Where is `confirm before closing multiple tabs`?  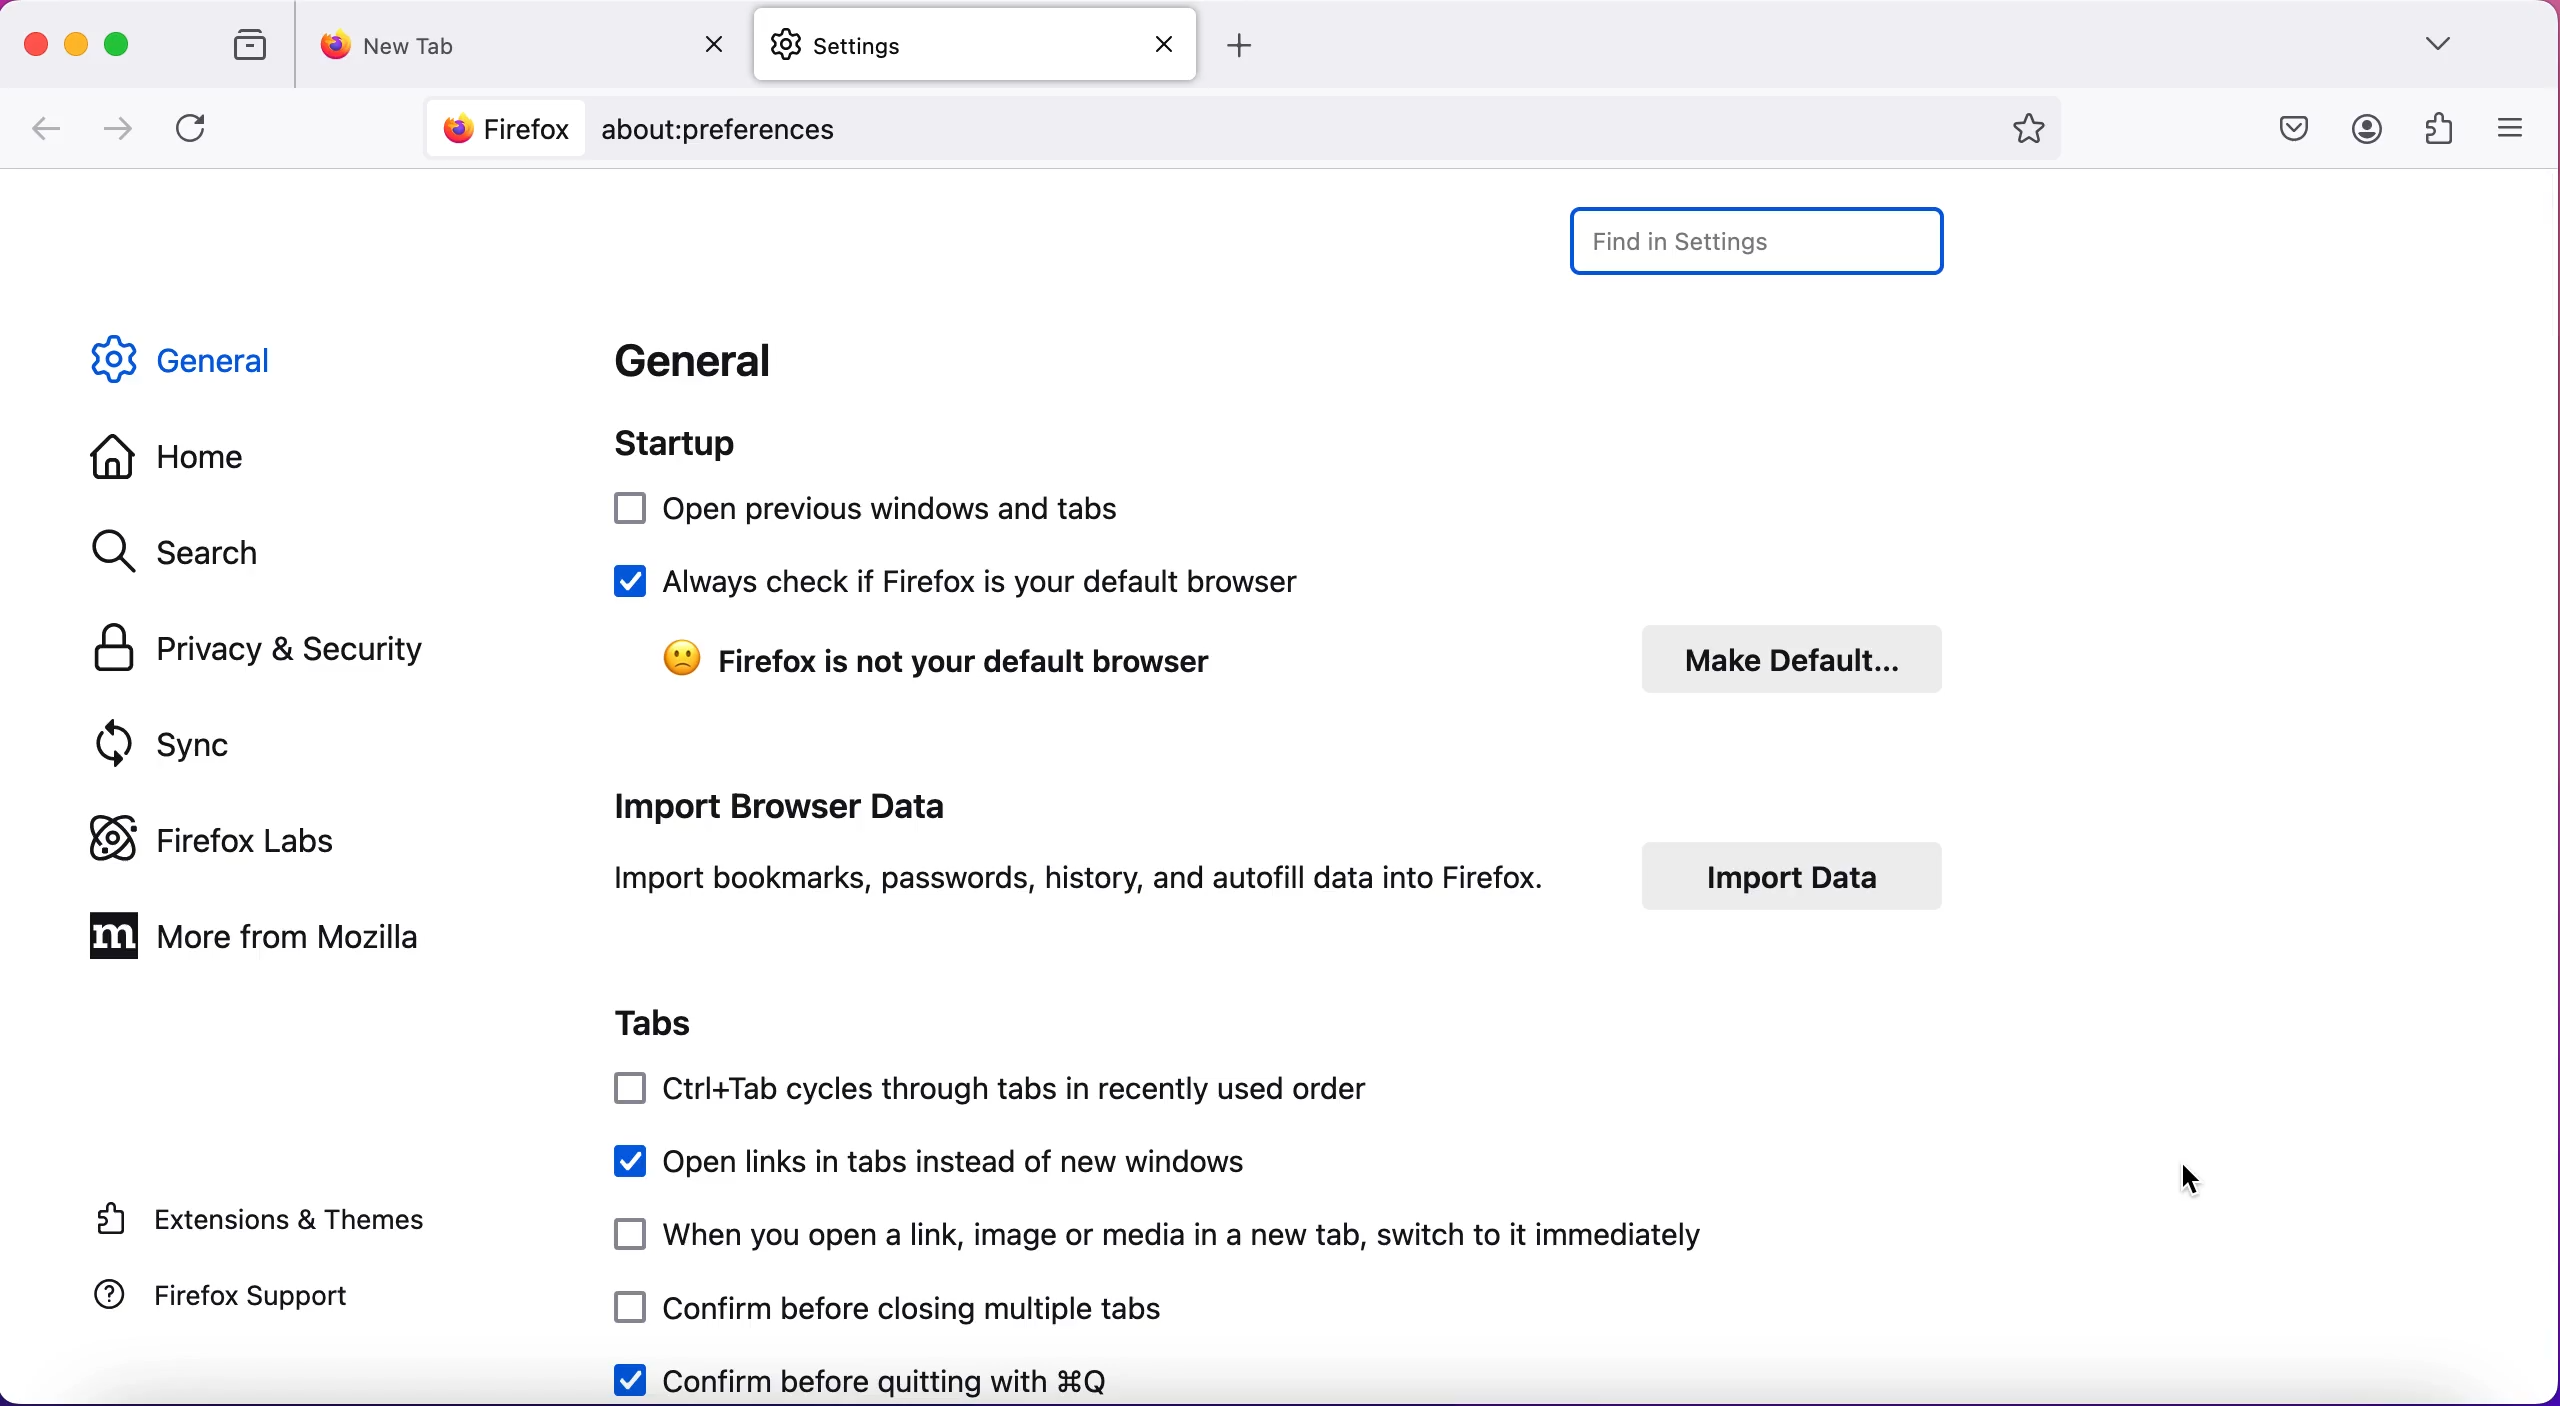
confirm before closing multiple tabs is located at coordinates (898, 1308).